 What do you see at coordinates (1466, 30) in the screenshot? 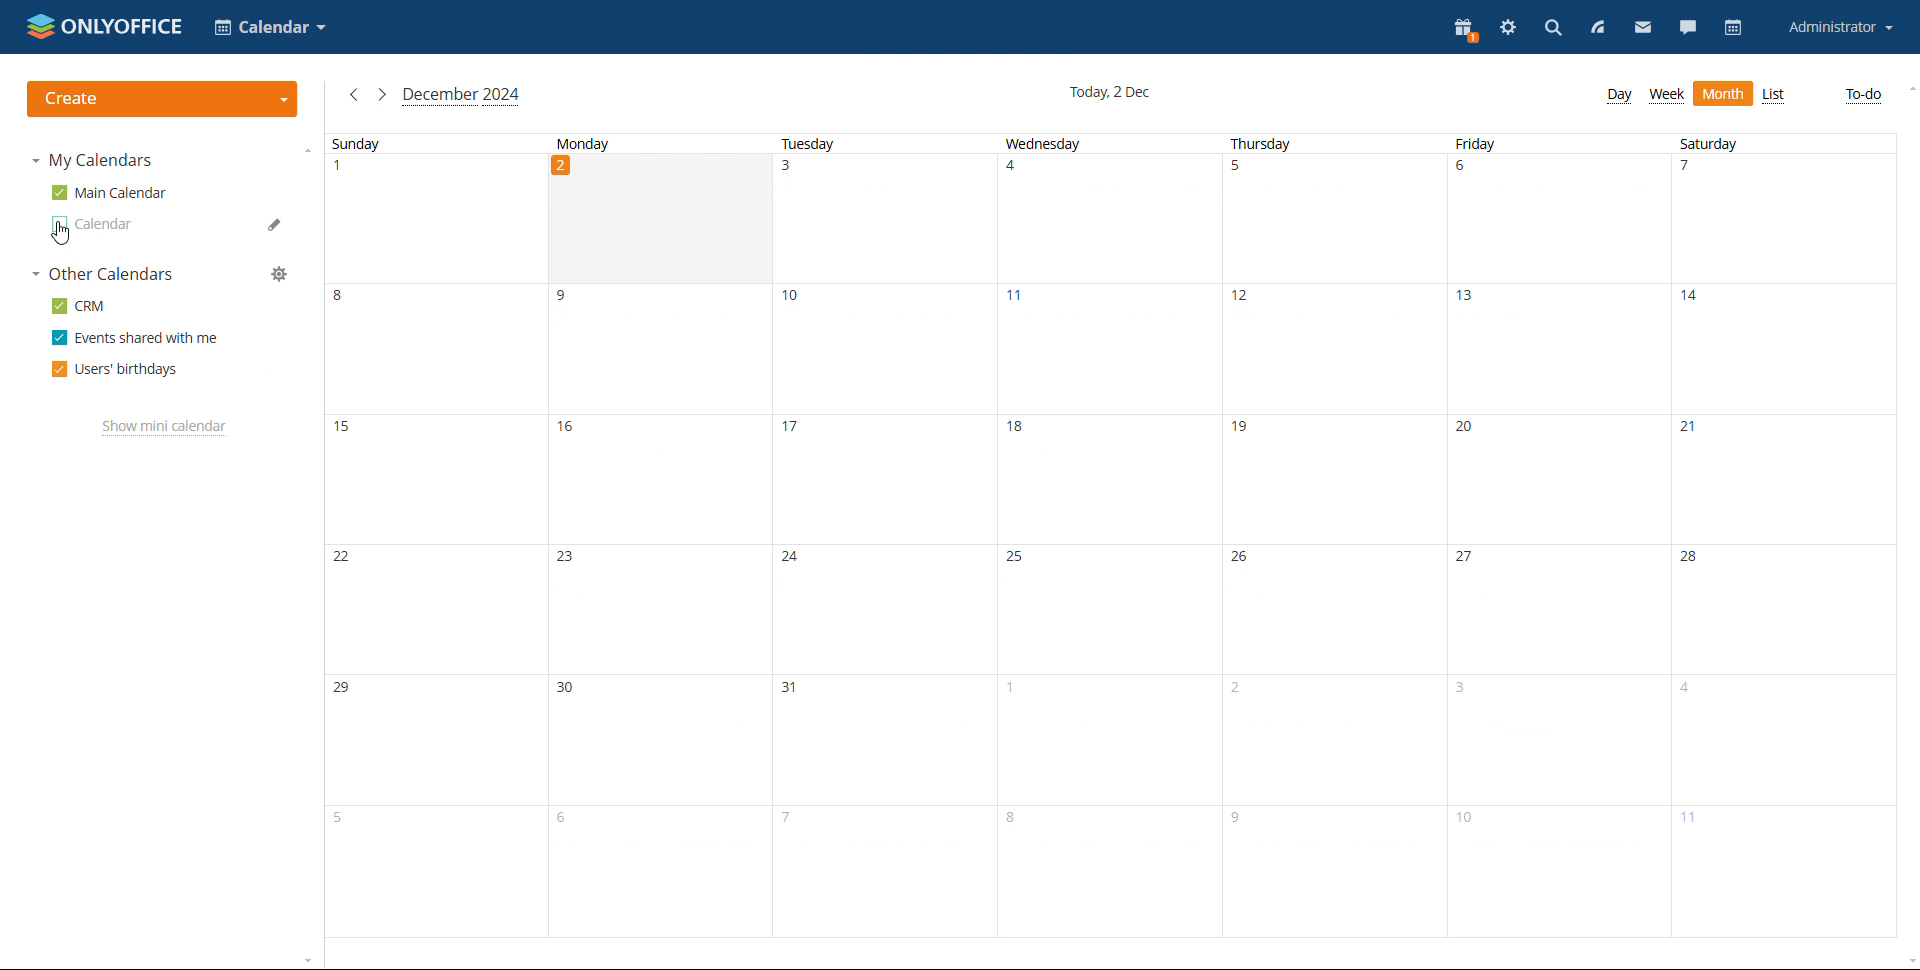
I see `present` at bounding box center [1466, 30].